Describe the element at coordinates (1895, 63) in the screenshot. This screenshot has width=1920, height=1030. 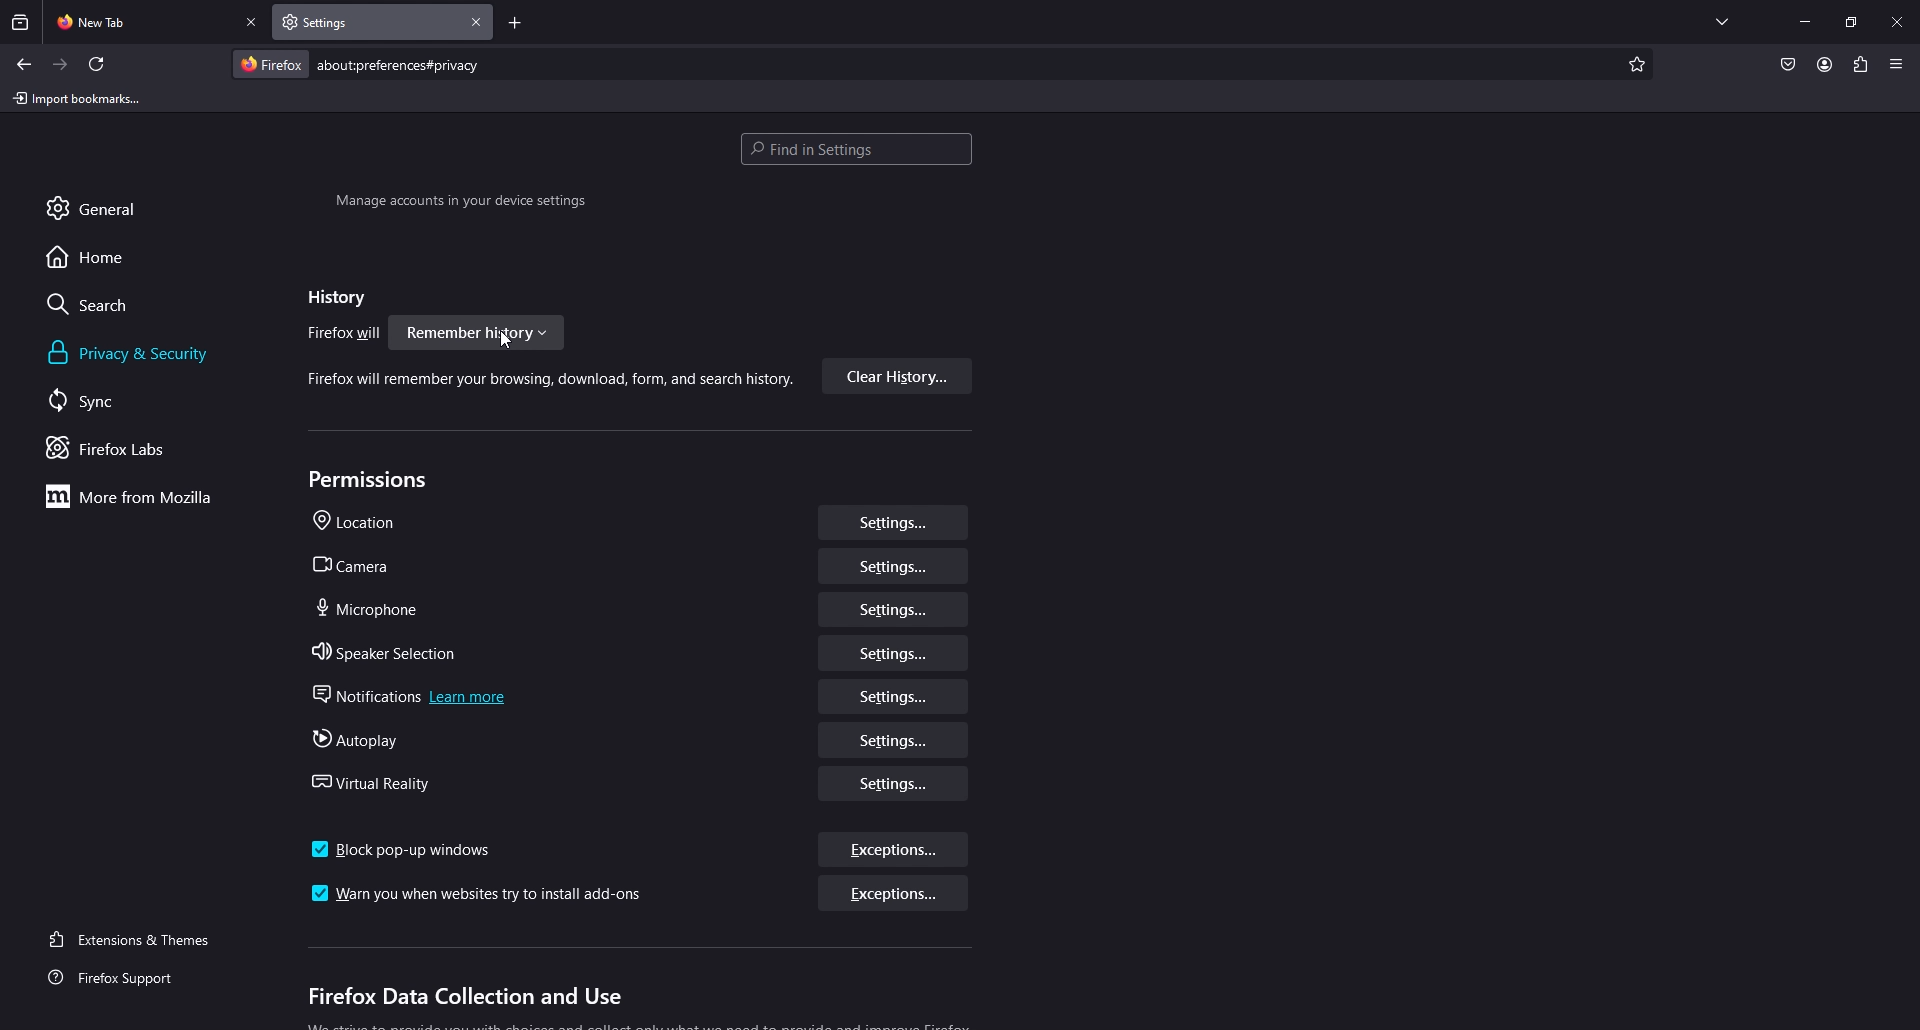
I see `application menu` at that location.